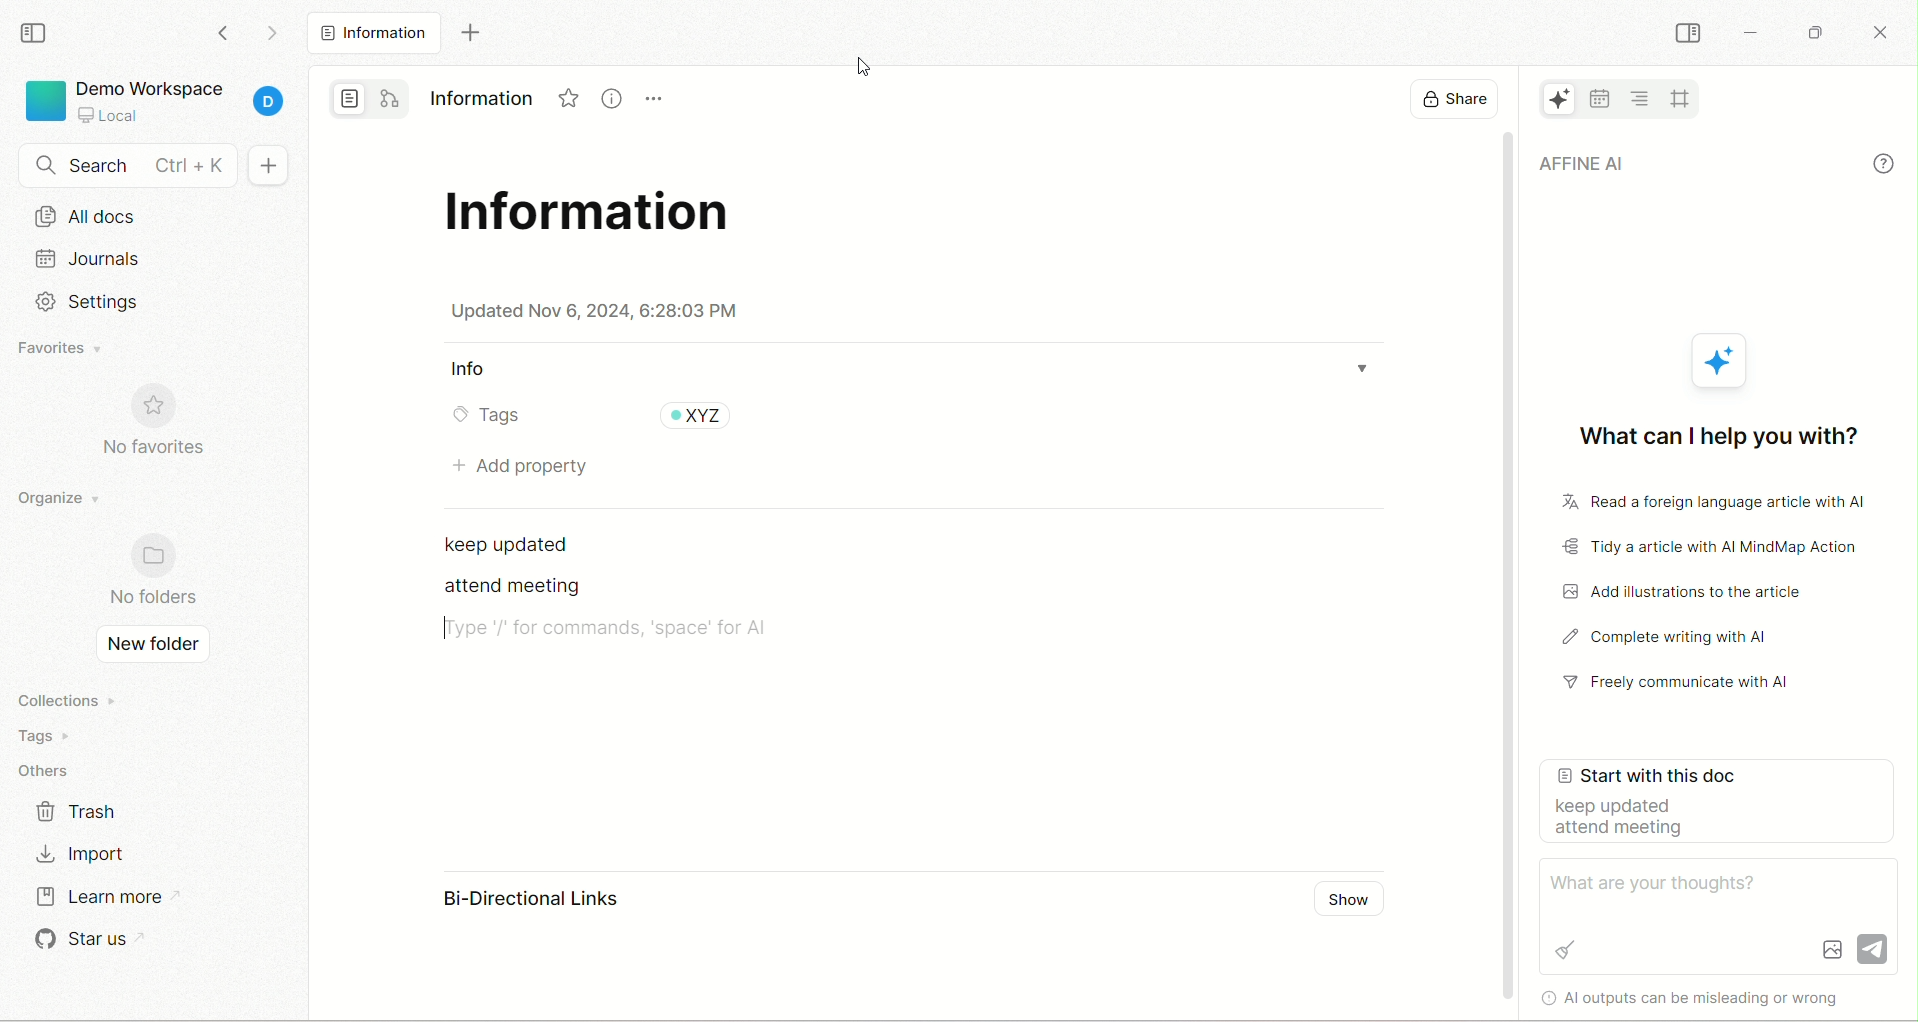  I want to click on all docs, so click(152, 220).